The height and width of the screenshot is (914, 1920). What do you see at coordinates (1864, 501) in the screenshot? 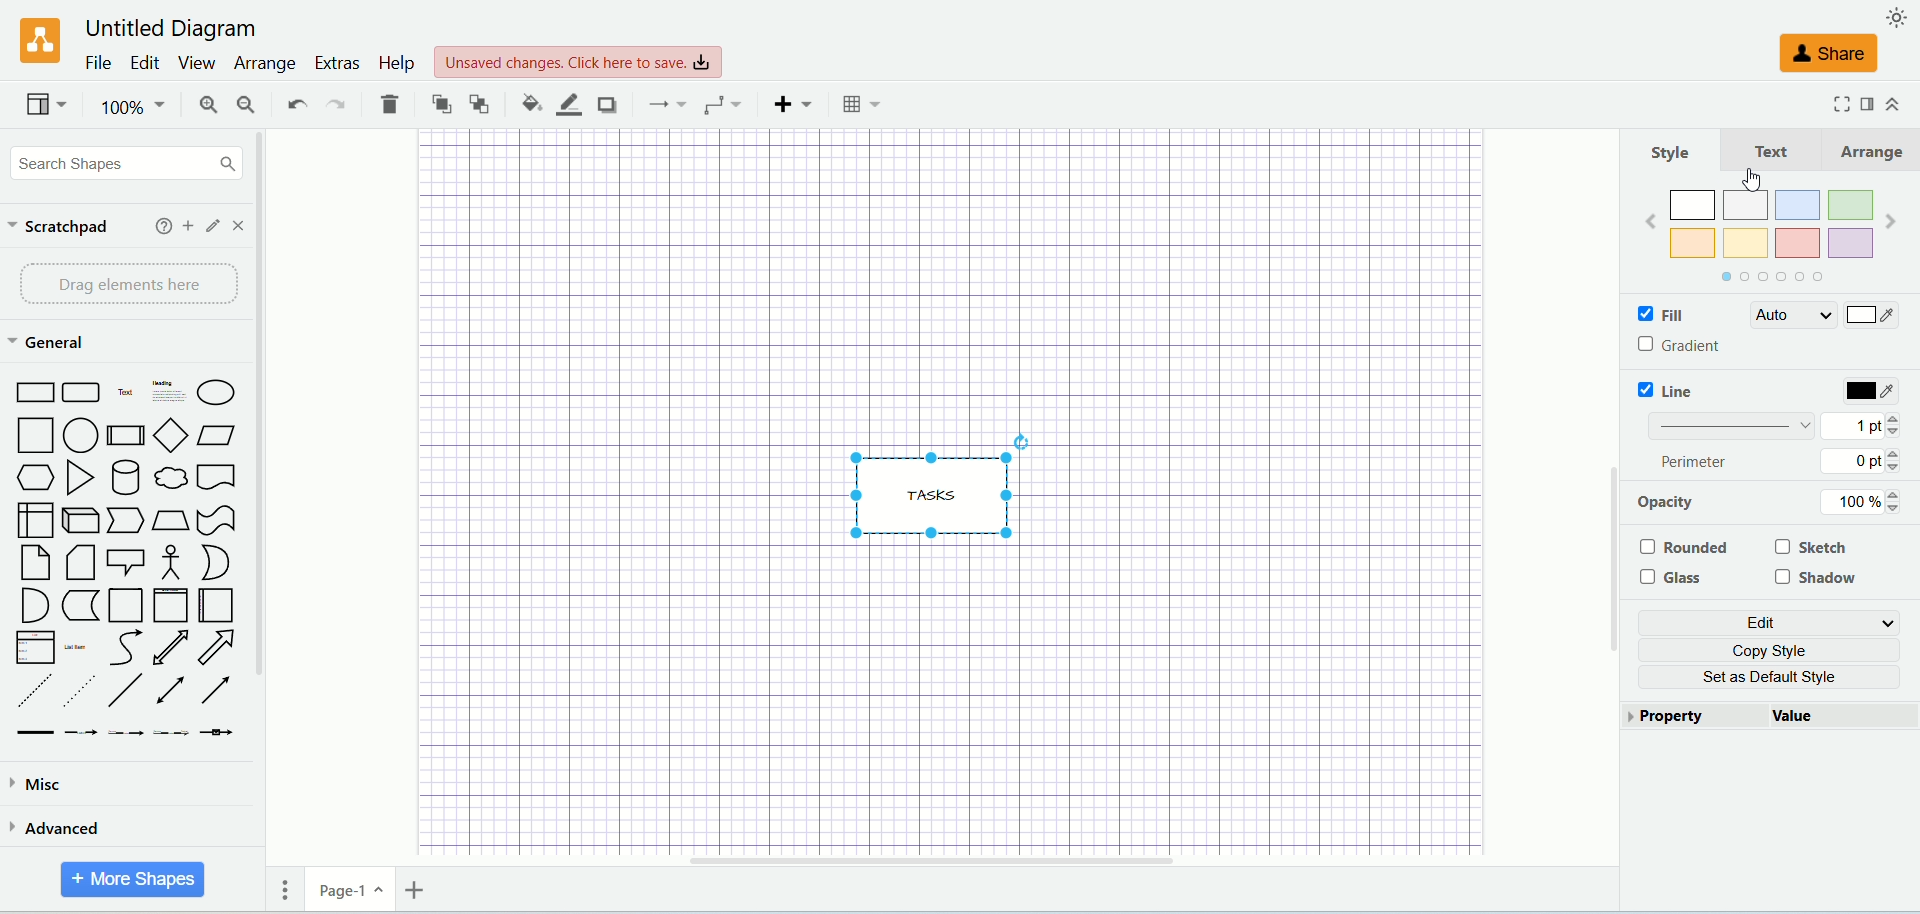
I see `100 %` at bounding box center [1864, 501].